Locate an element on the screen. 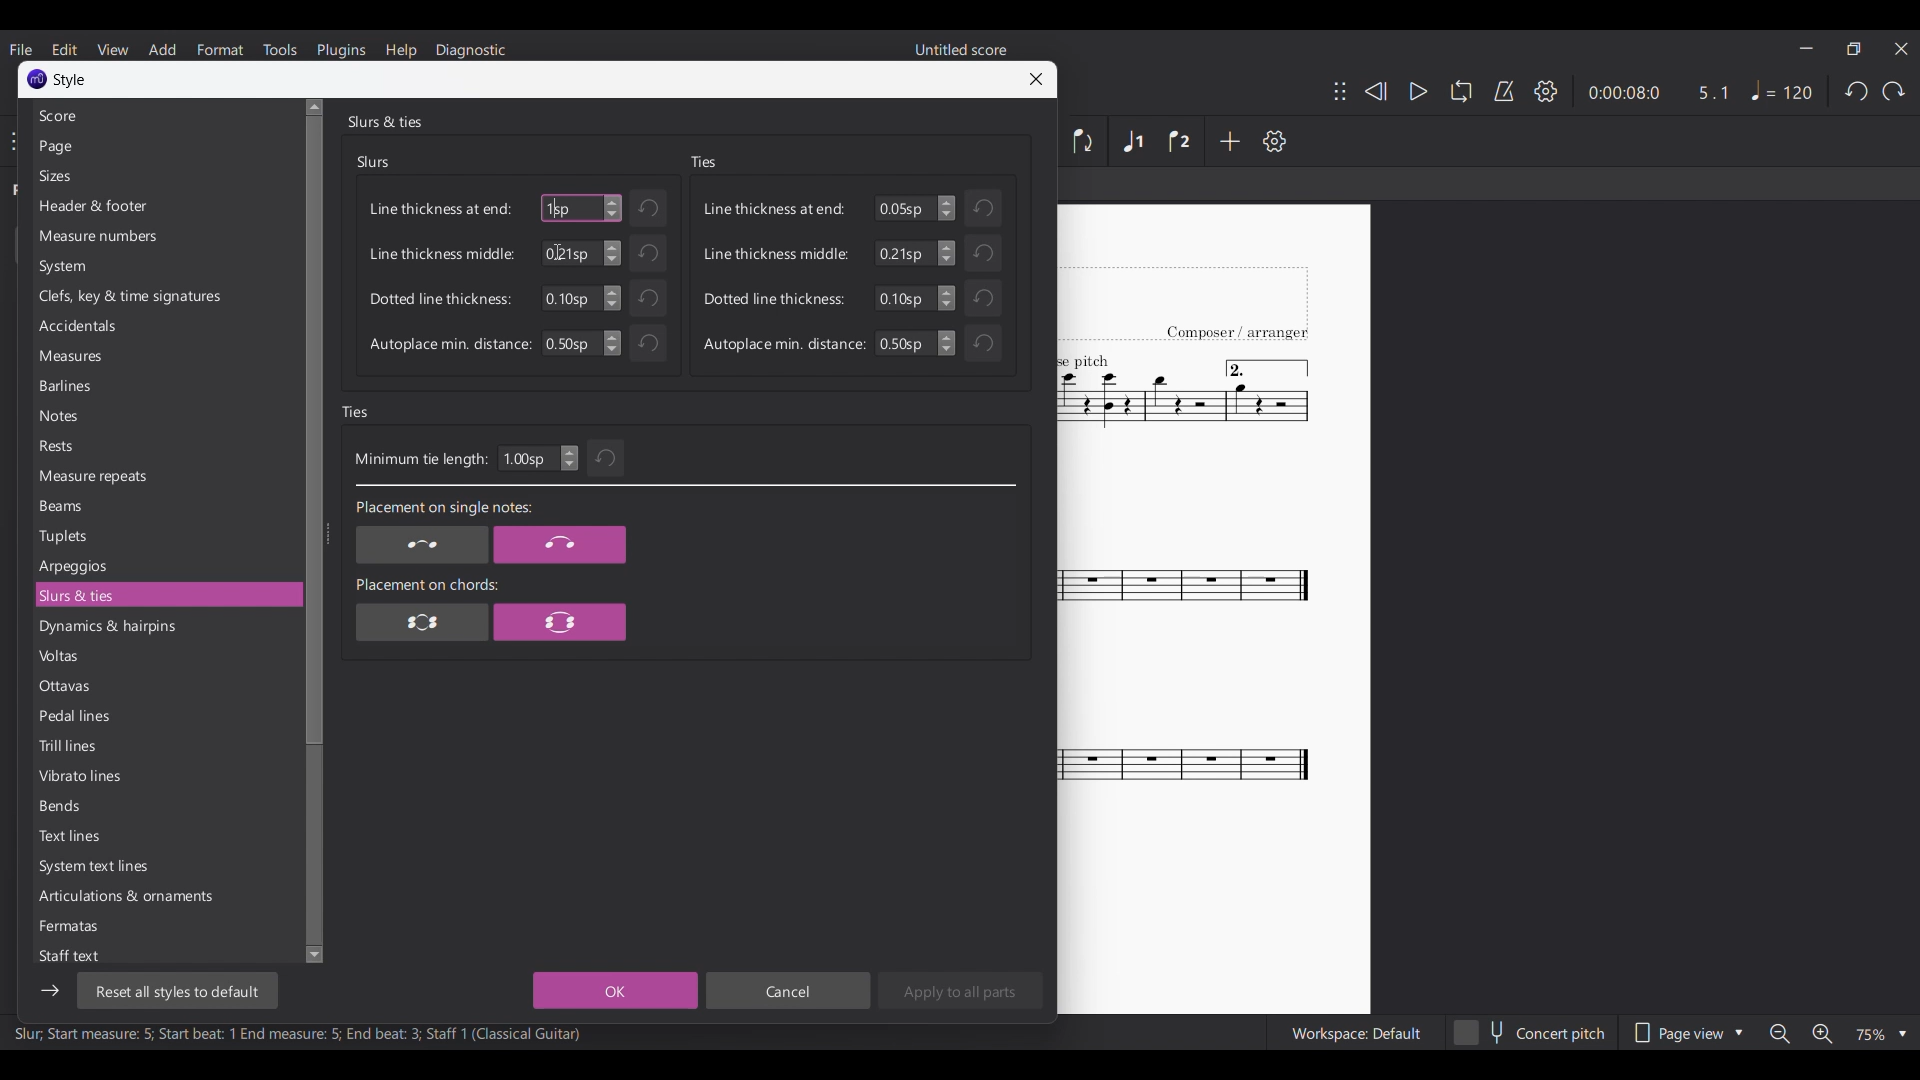  Change line thickness middle is located at coordinates (946, 253).